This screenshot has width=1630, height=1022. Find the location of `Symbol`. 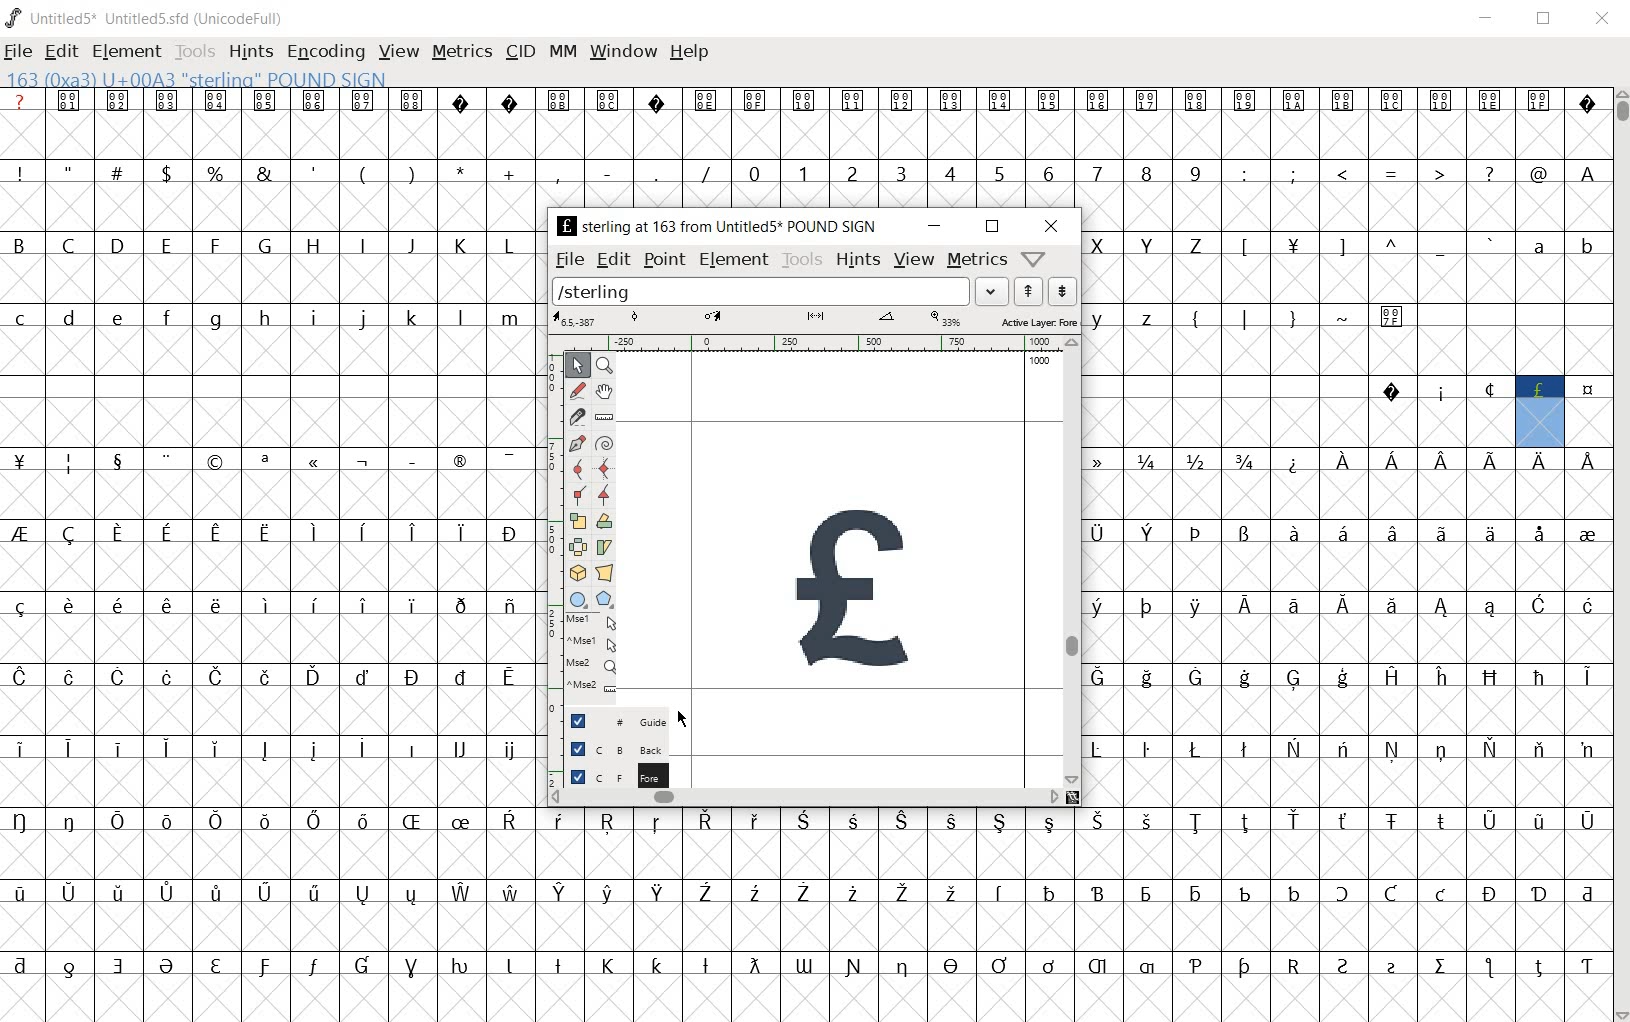

Symbol is located at coordinates (1539, 461).